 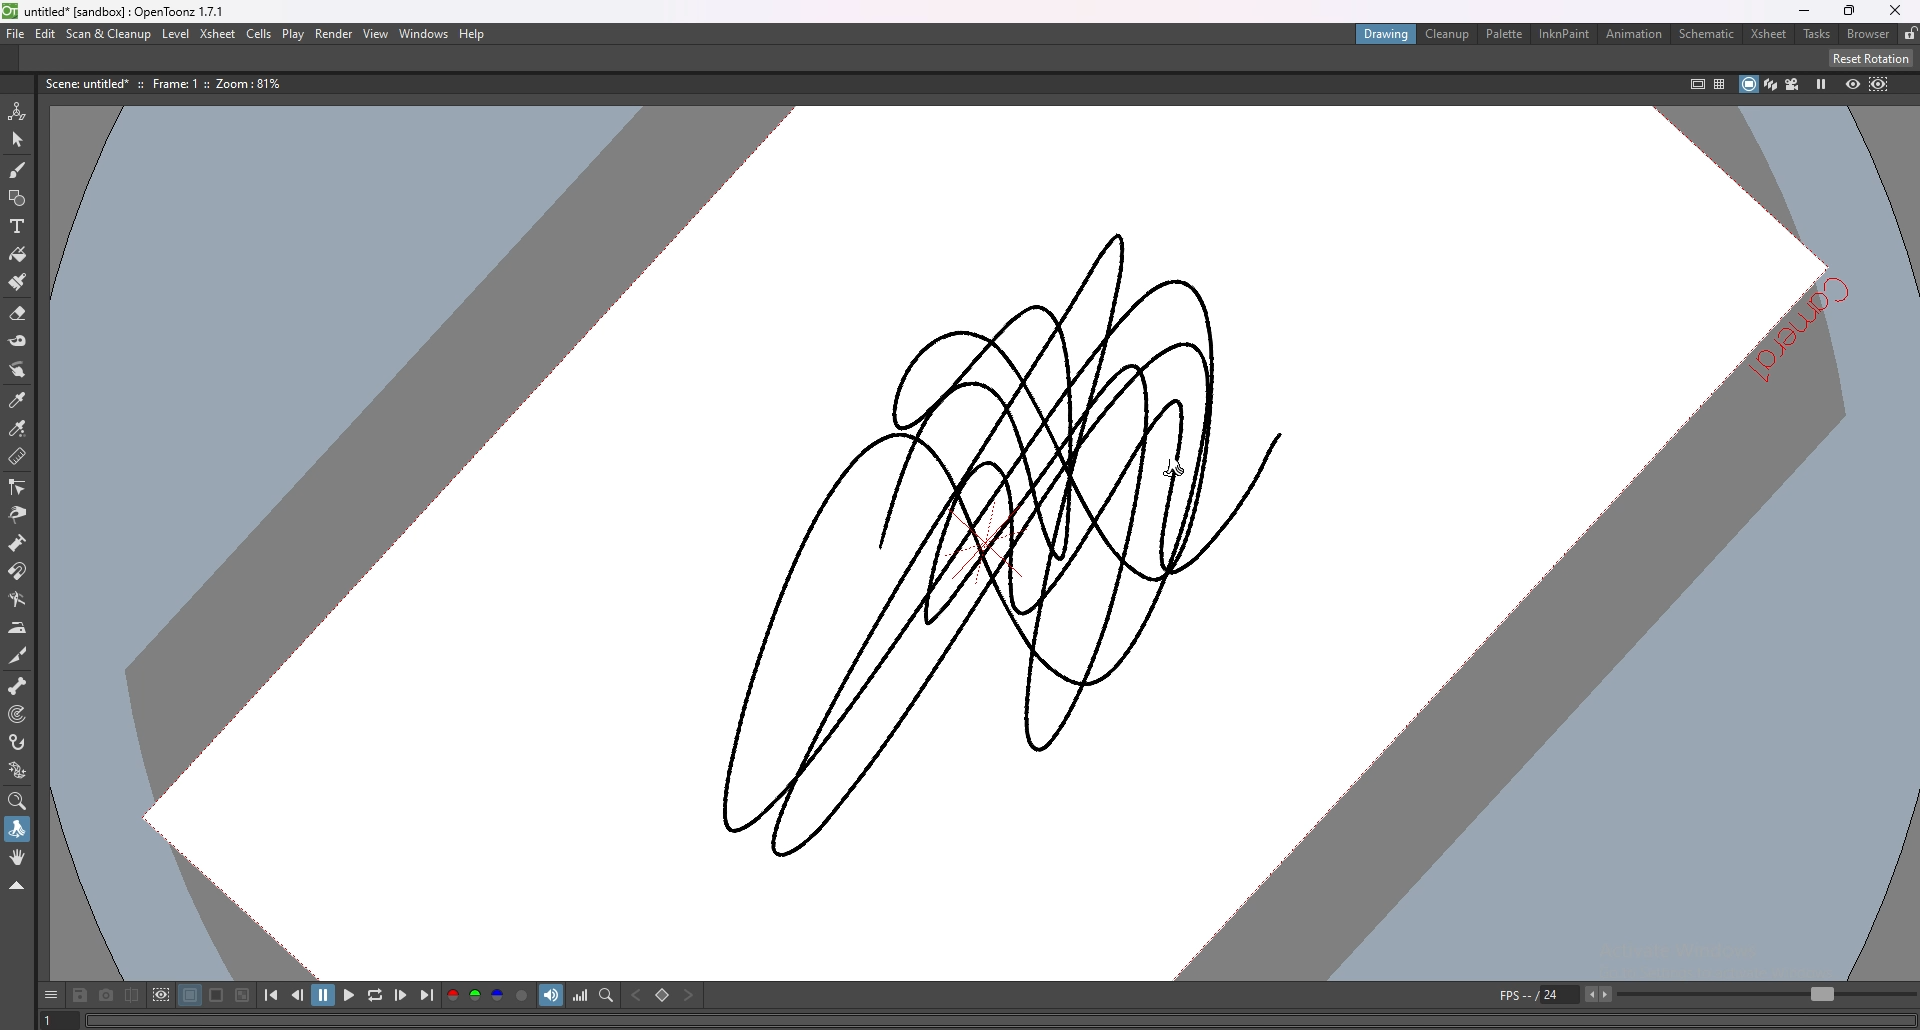 I want to click on description, so click(x=166, y=84).